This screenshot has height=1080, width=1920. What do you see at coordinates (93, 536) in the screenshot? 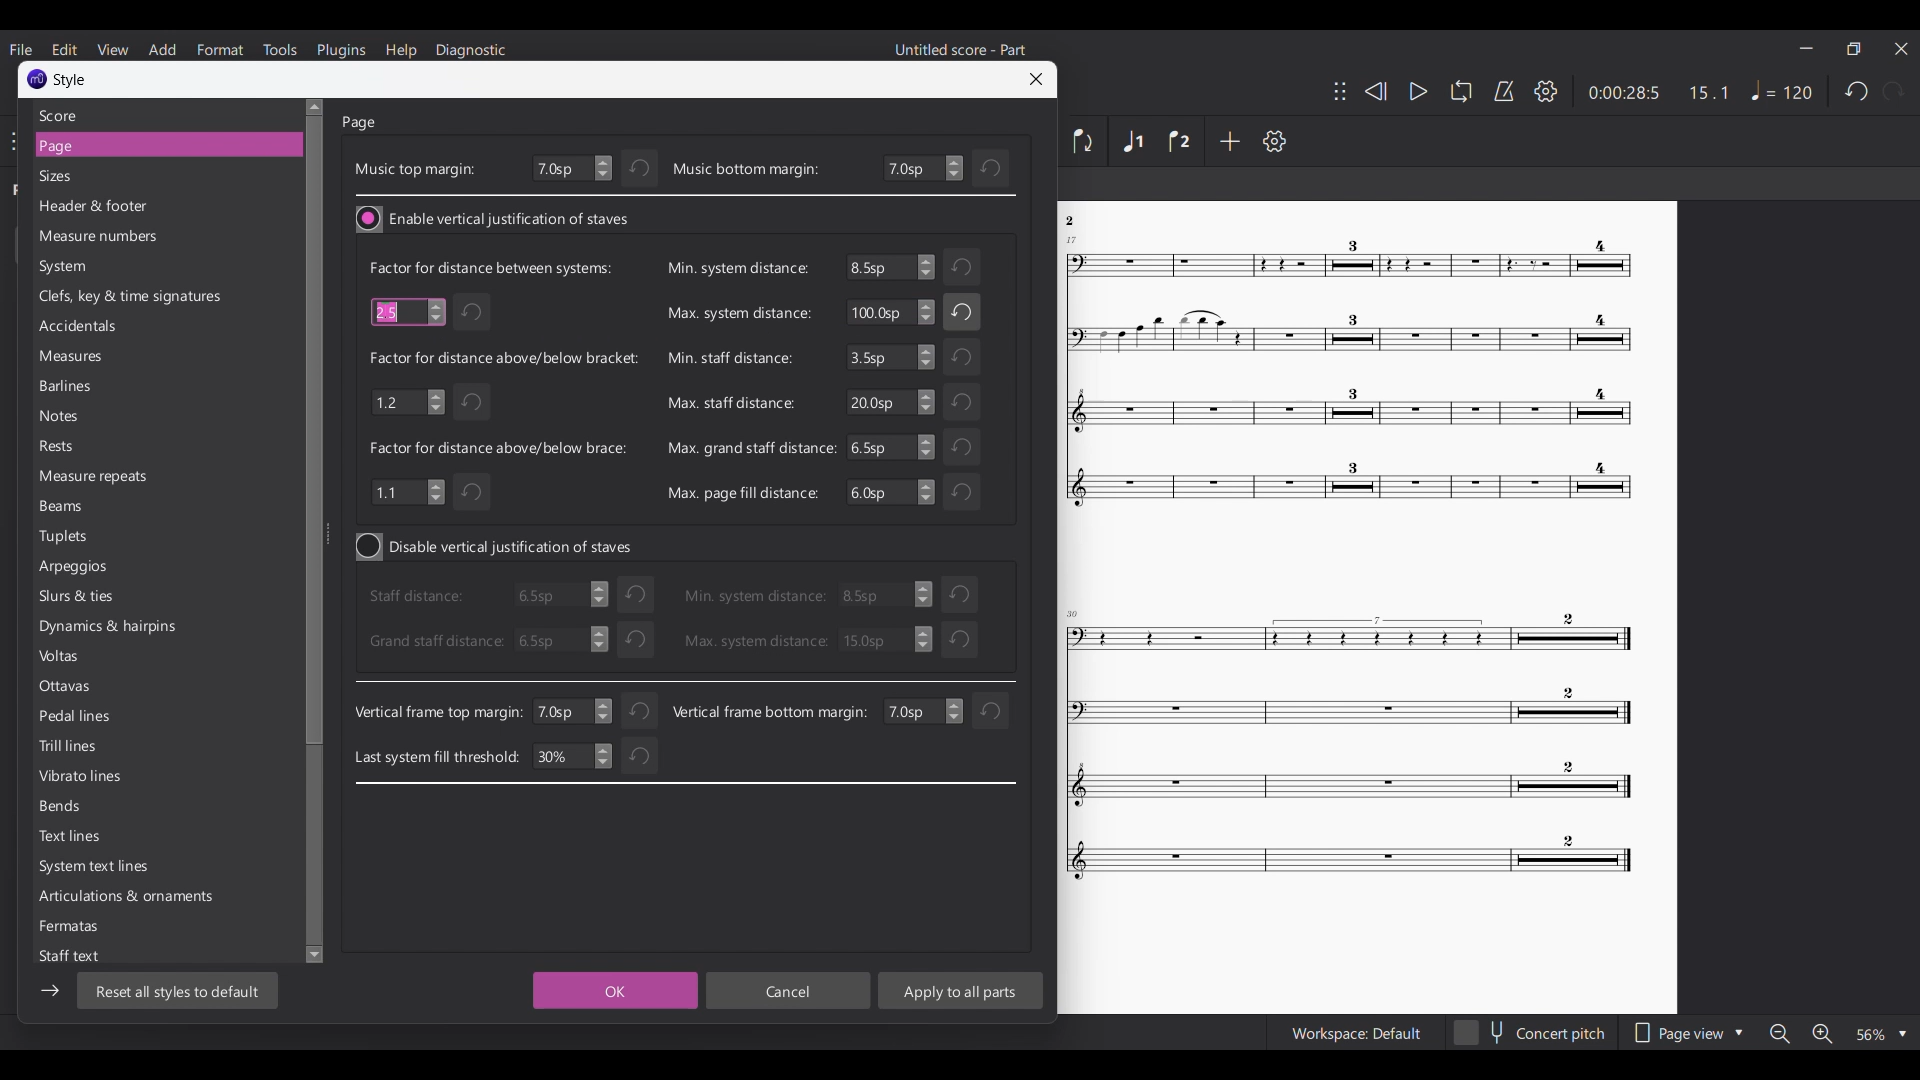
I see `Tuplets` at bounding box center [93, 536].